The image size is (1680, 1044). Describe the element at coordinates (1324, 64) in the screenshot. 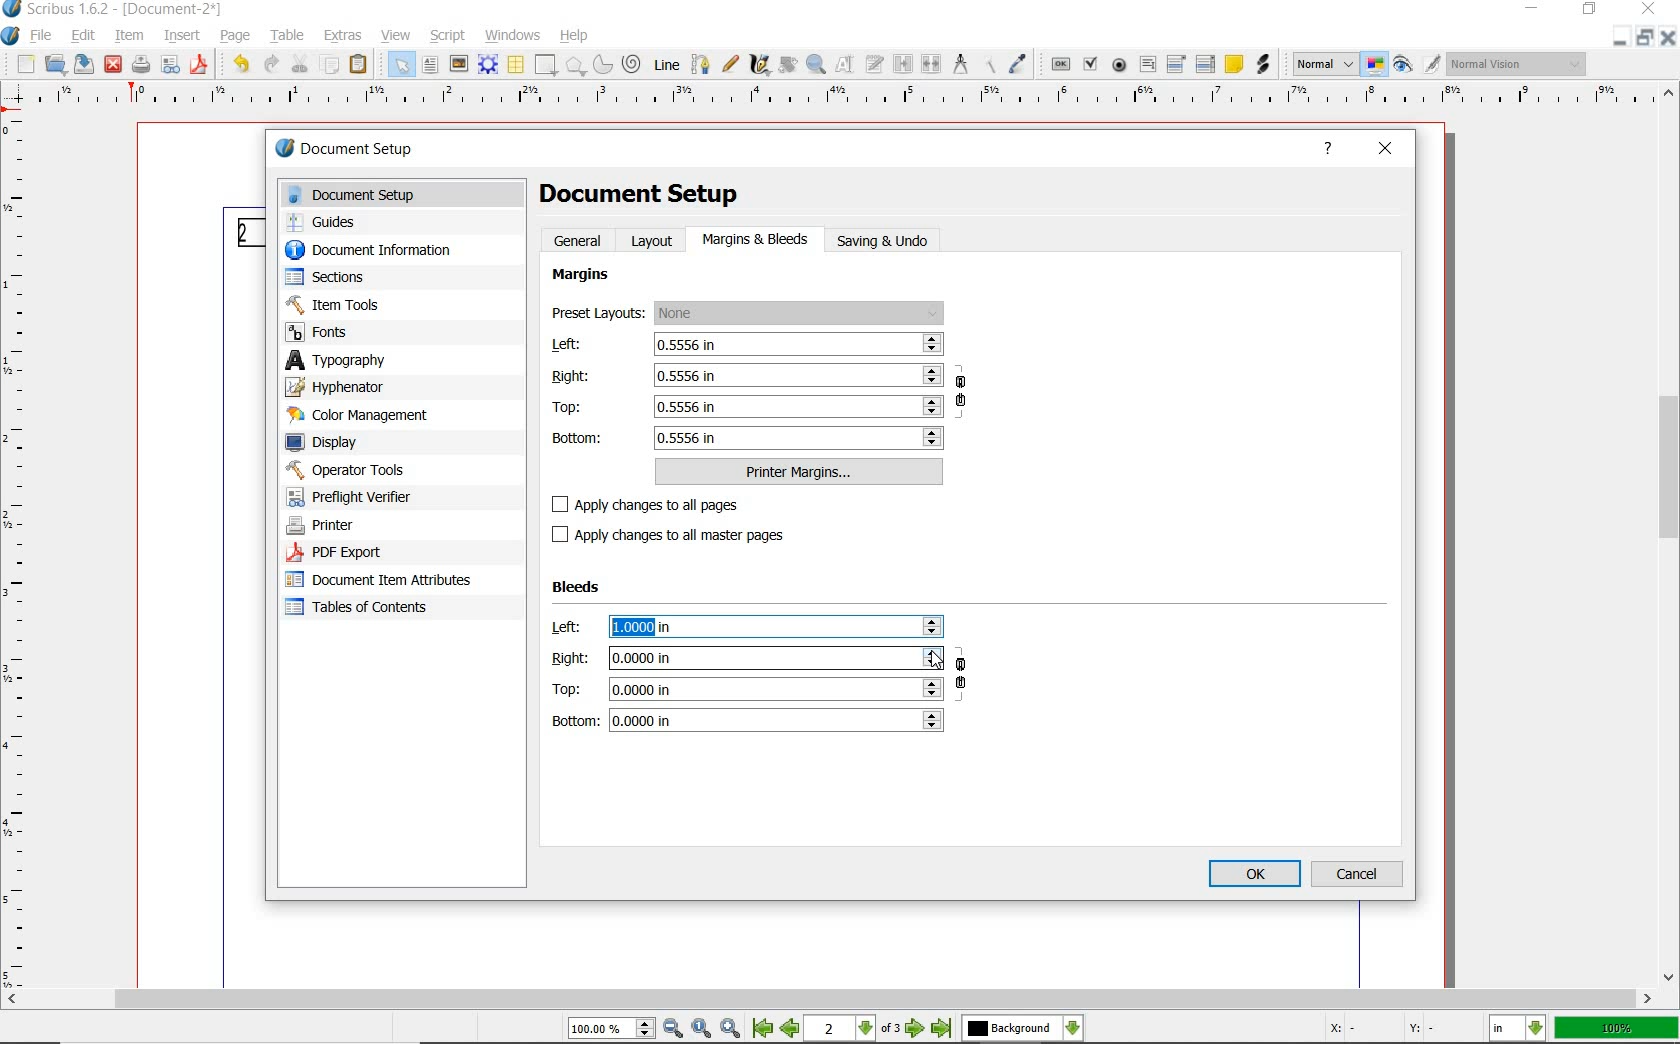

I see `select image preview mode` at that location.